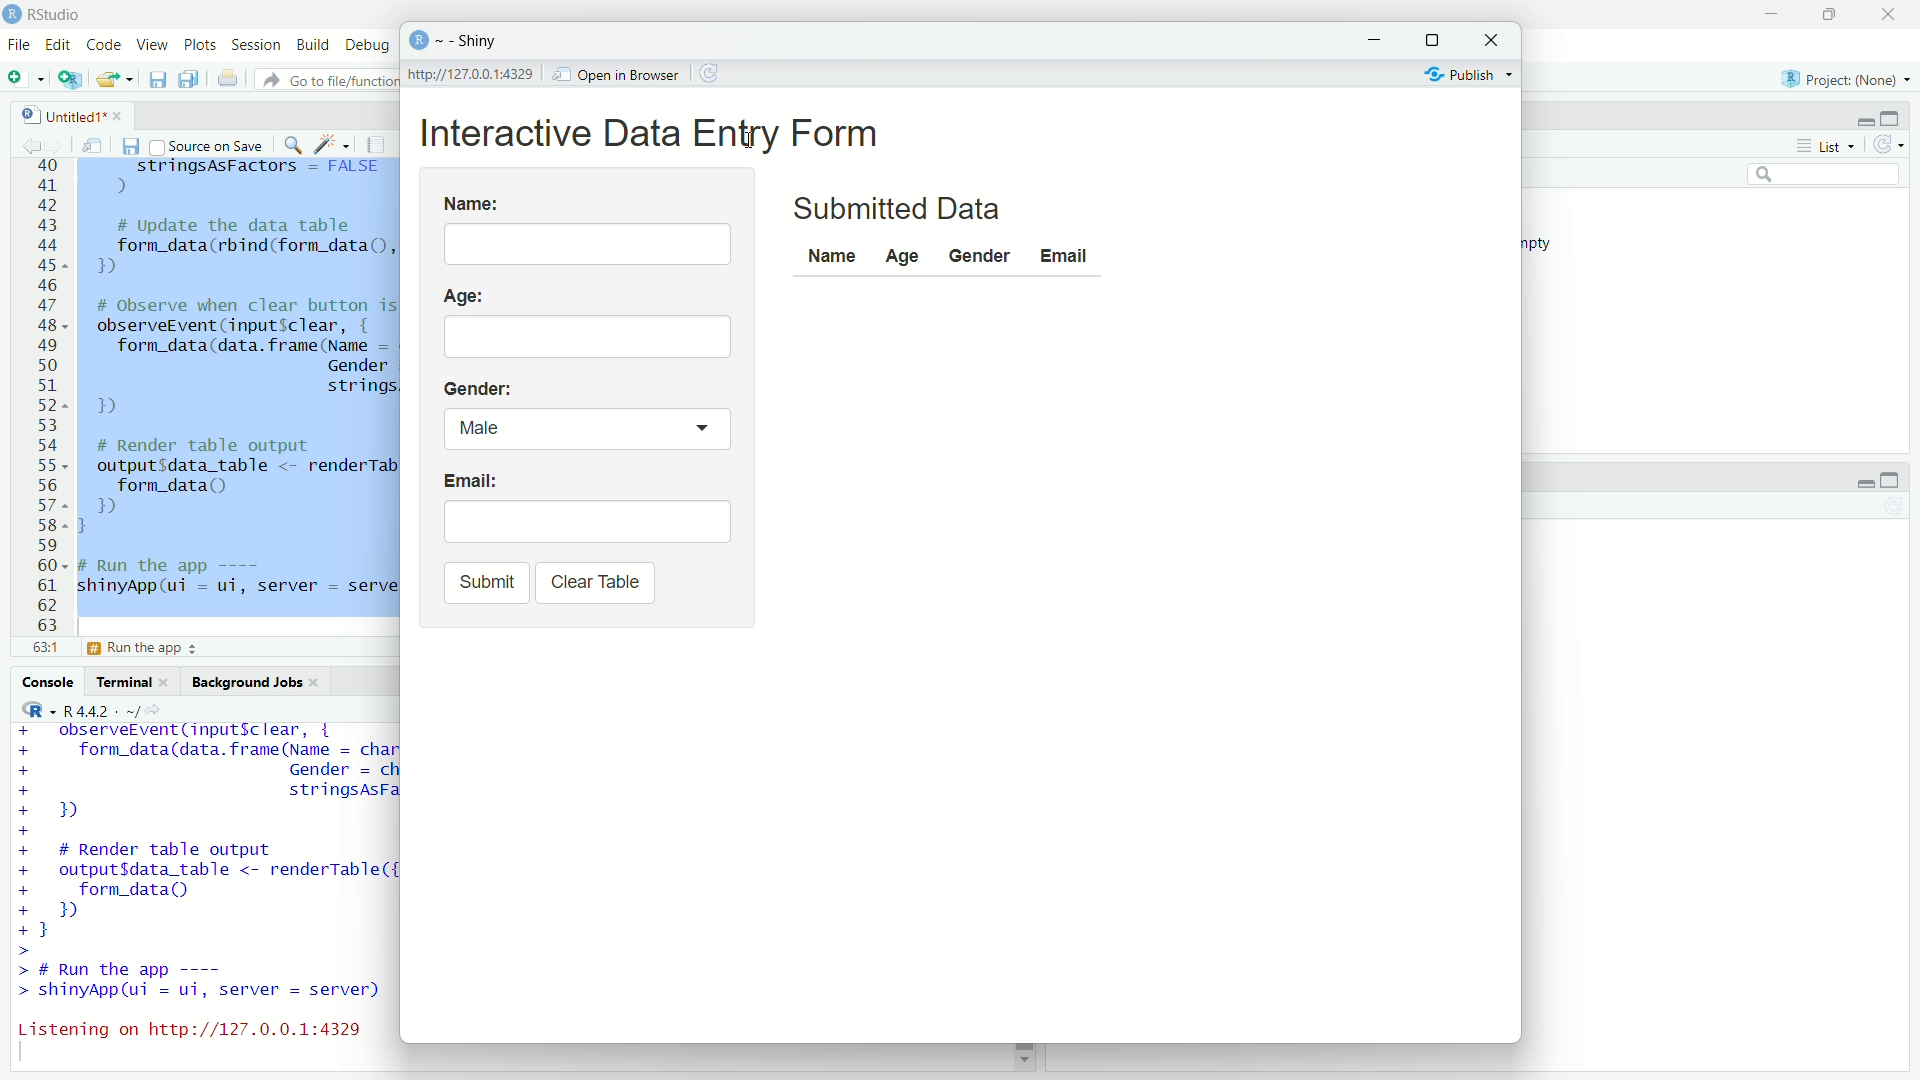 Image resolution: width=1920 pixels, height=1080 pixels. What do you see at coordinates (45, 682) in the screenshot?
I see `console` at bounding box center [45, 682].